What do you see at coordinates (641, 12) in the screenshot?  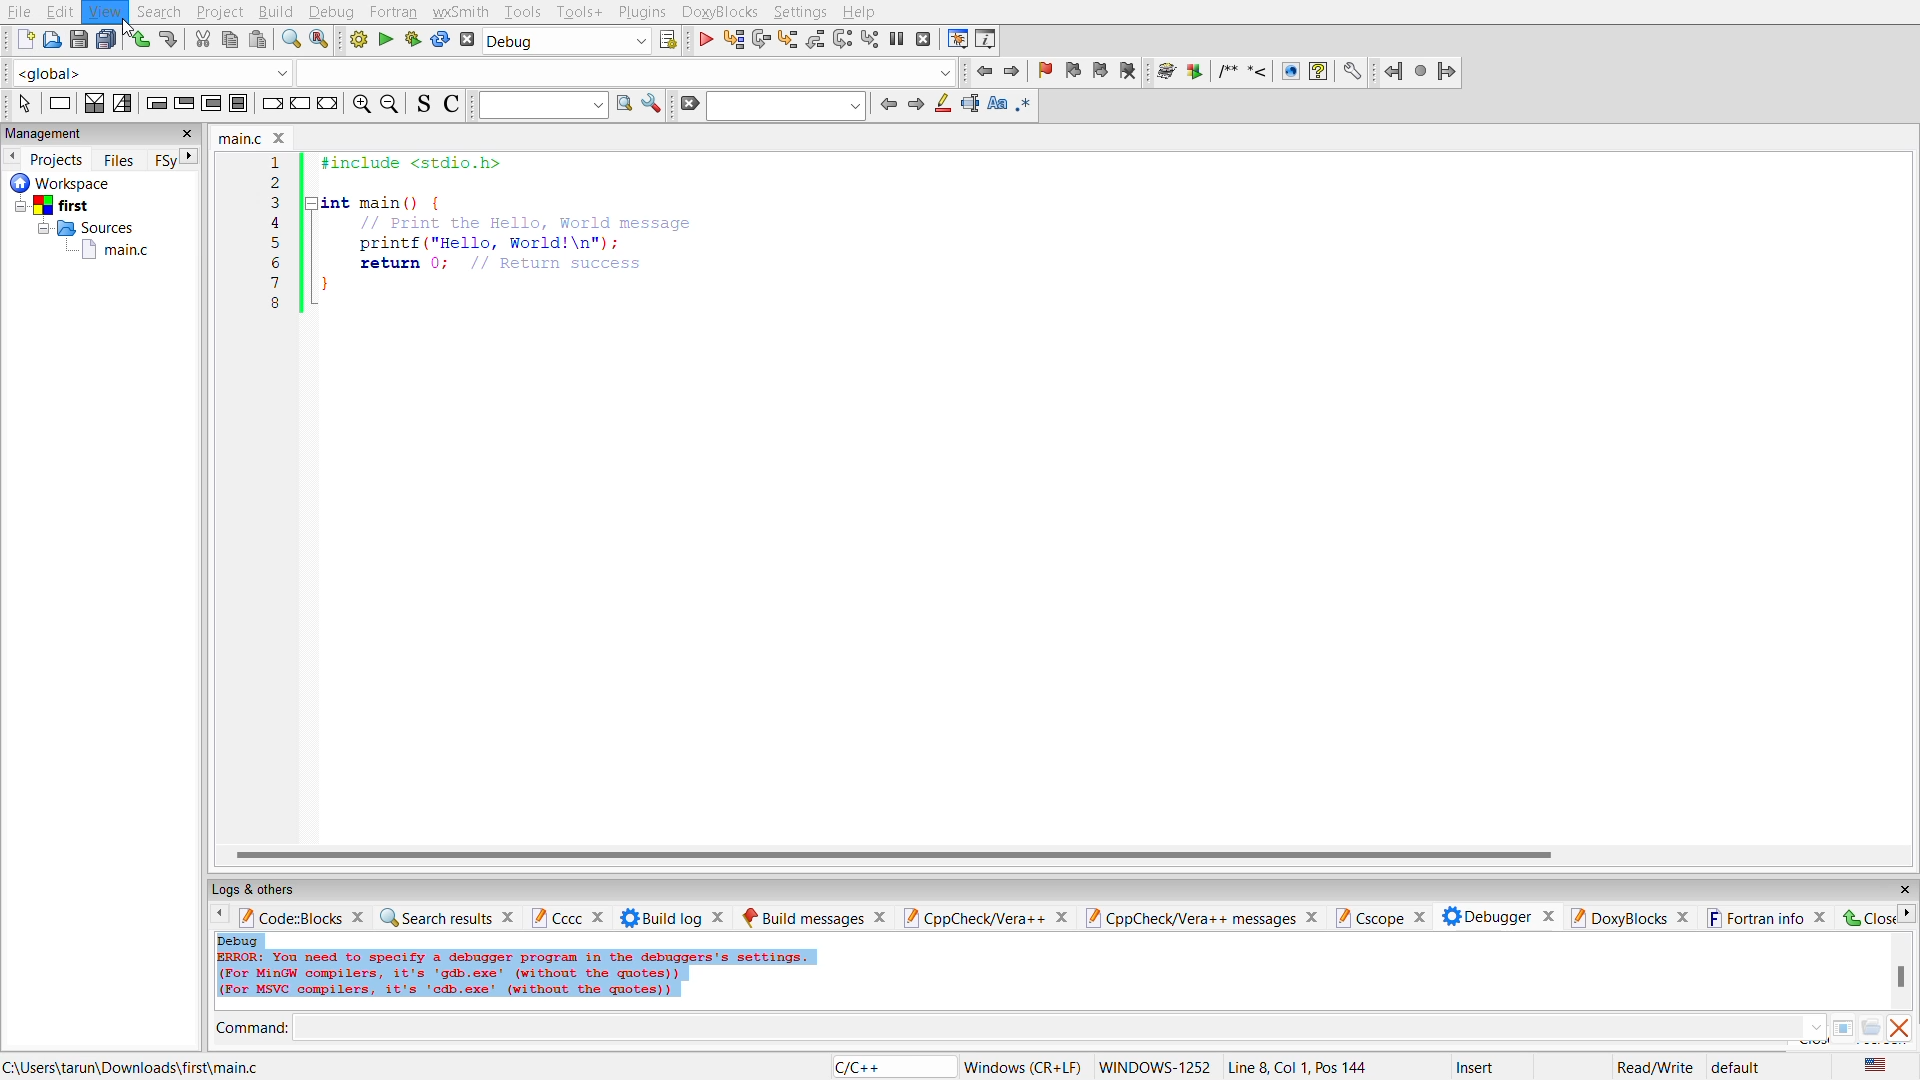 I see `plugins` at bounding box center [641, 12].